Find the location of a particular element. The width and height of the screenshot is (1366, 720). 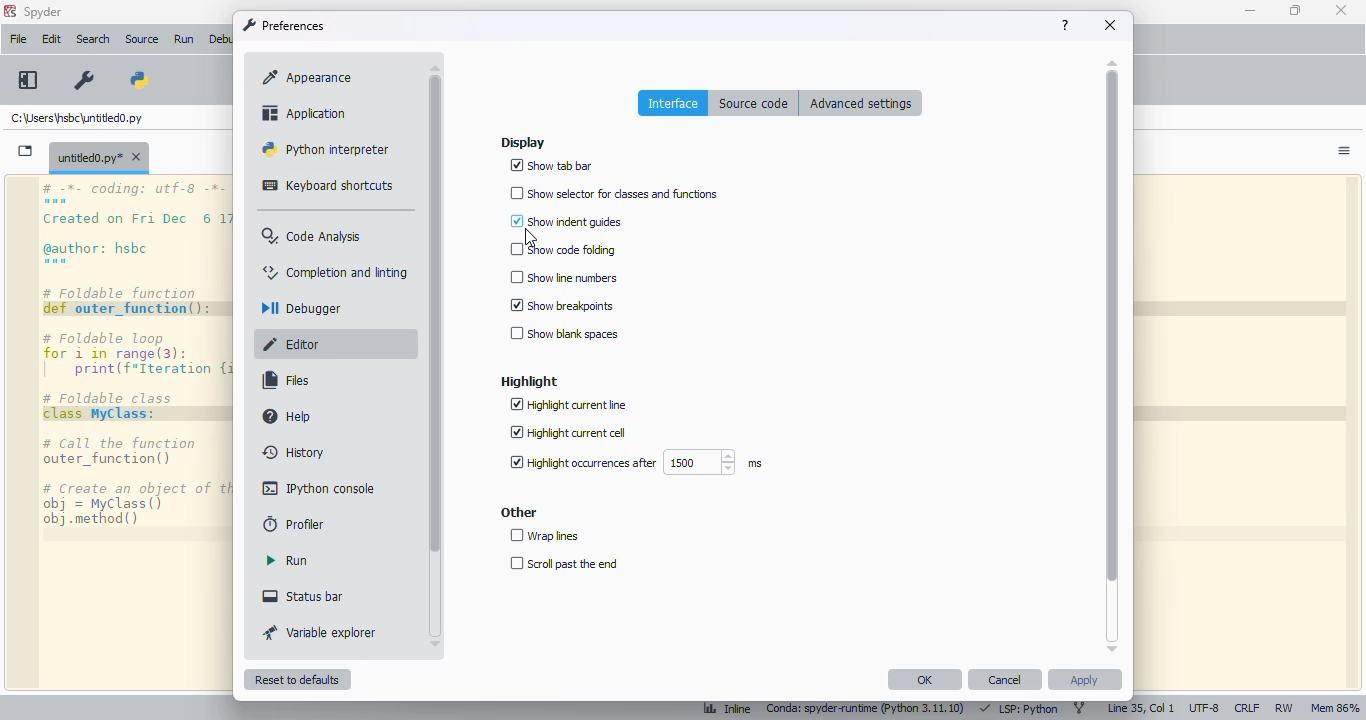

show blank spaces is located at coordinates (564, 333).